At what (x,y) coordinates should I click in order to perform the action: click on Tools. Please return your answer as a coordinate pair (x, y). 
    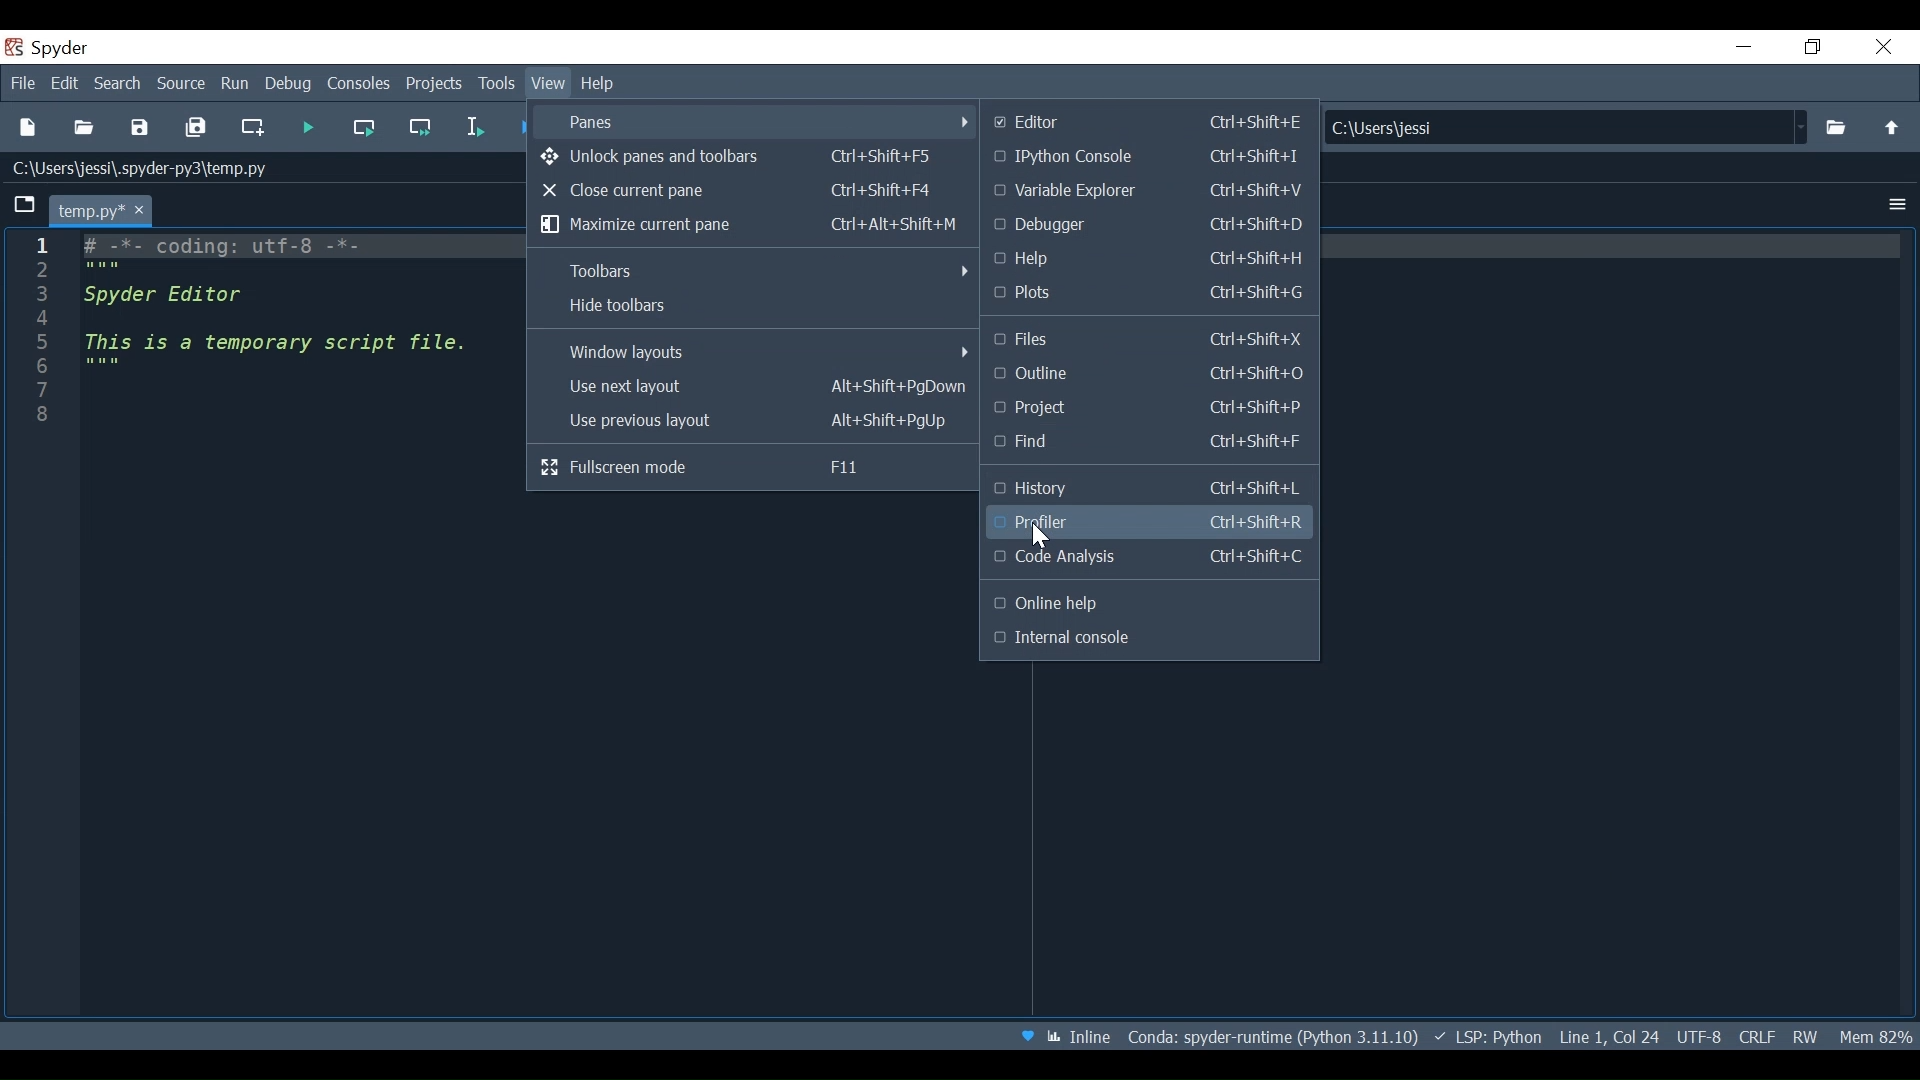
    Looking at the image, I should click on (499, 84).